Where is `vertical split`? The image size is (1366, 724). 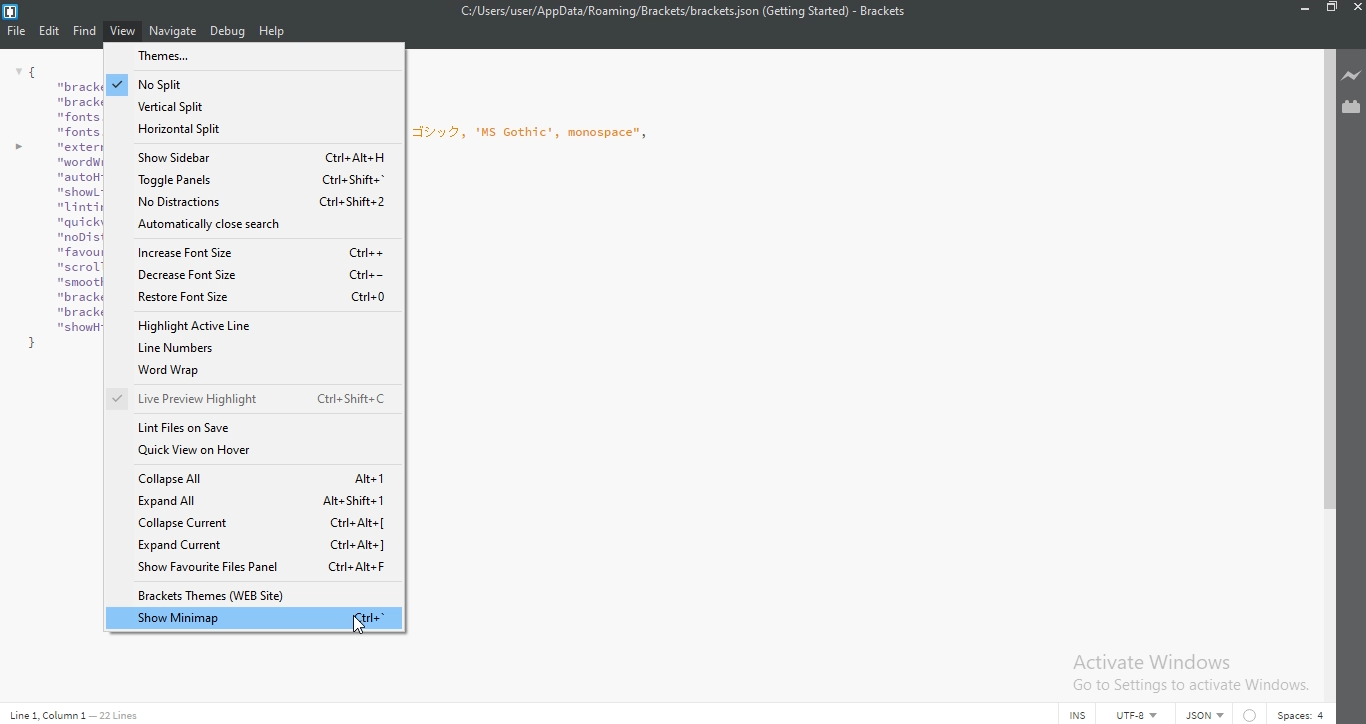
vertical split is located at coordinates (250, 108).